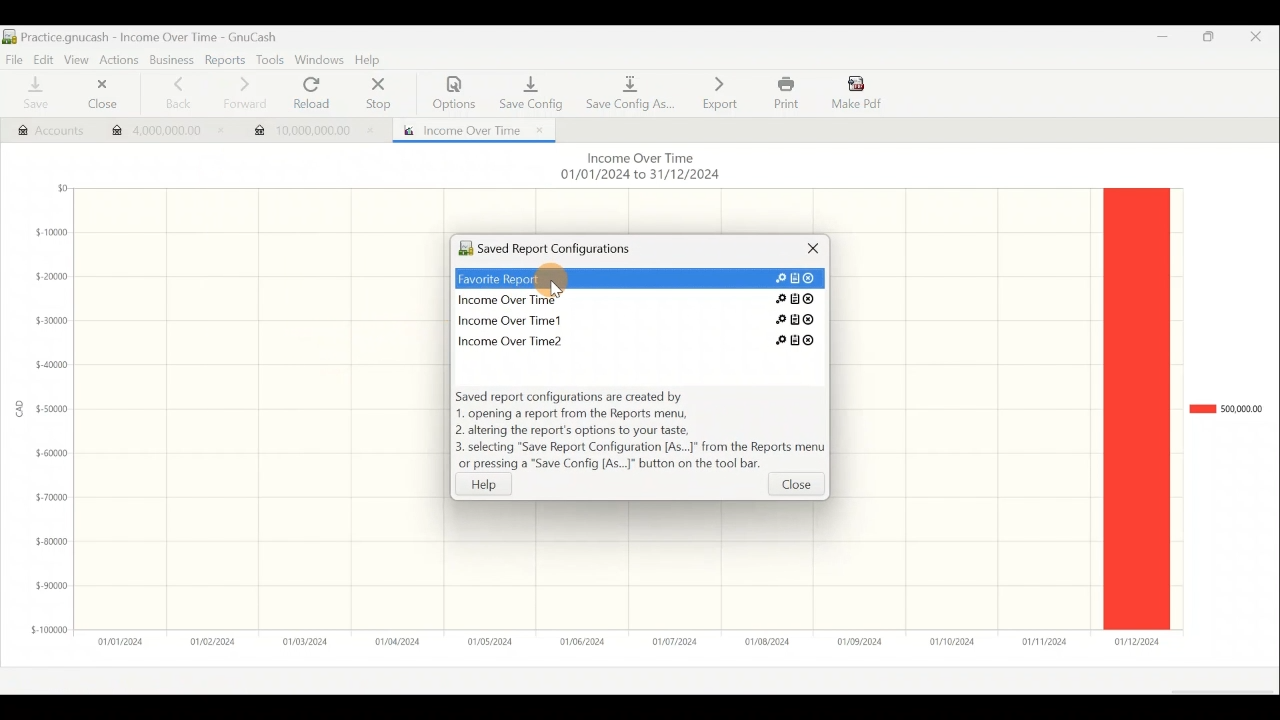 The width and height of the screenshot is (1280, 720). What do you see at coordinates (41, 128) in the screenshot?
I see `Accounts` at bounding box center [41, 128].